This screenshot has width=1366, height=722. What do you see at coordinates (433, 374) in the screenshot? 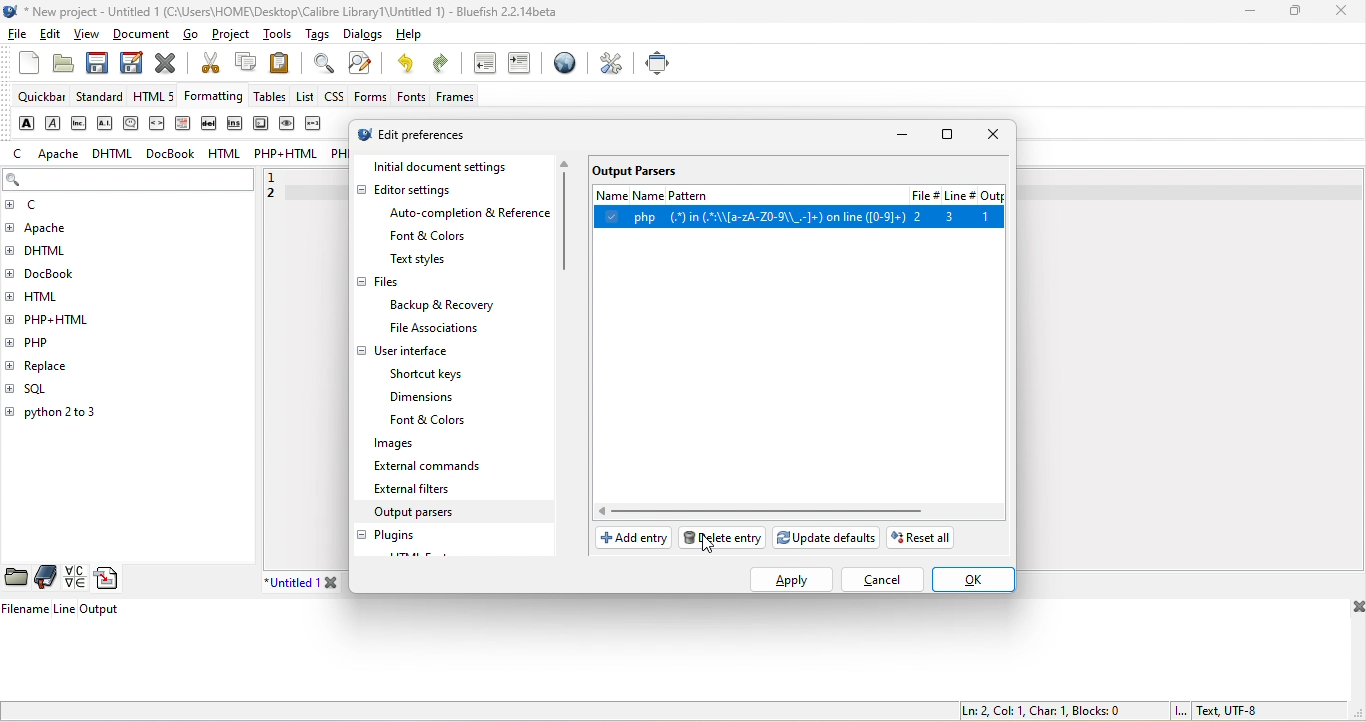
I see `shortcut keys` at bounding box center [433, 374].